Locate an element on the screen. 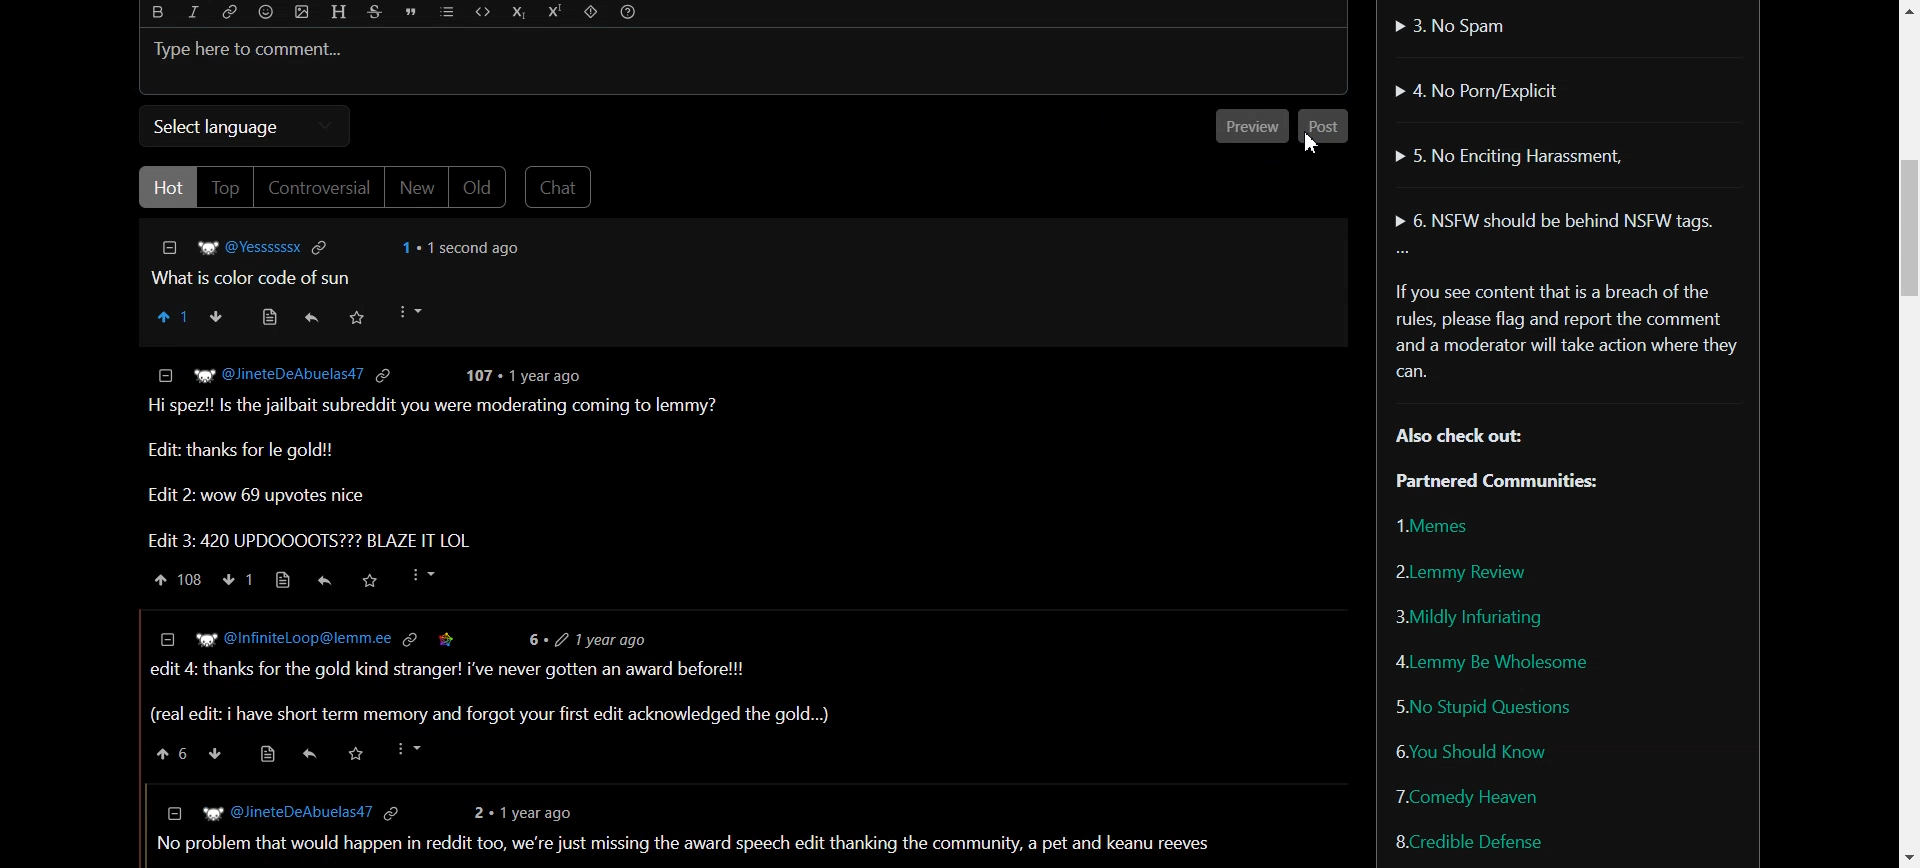 Image resolution: width=1920 pixels, height=868 pixels. @VYessssssx @ is located at coordinates (264, 246).